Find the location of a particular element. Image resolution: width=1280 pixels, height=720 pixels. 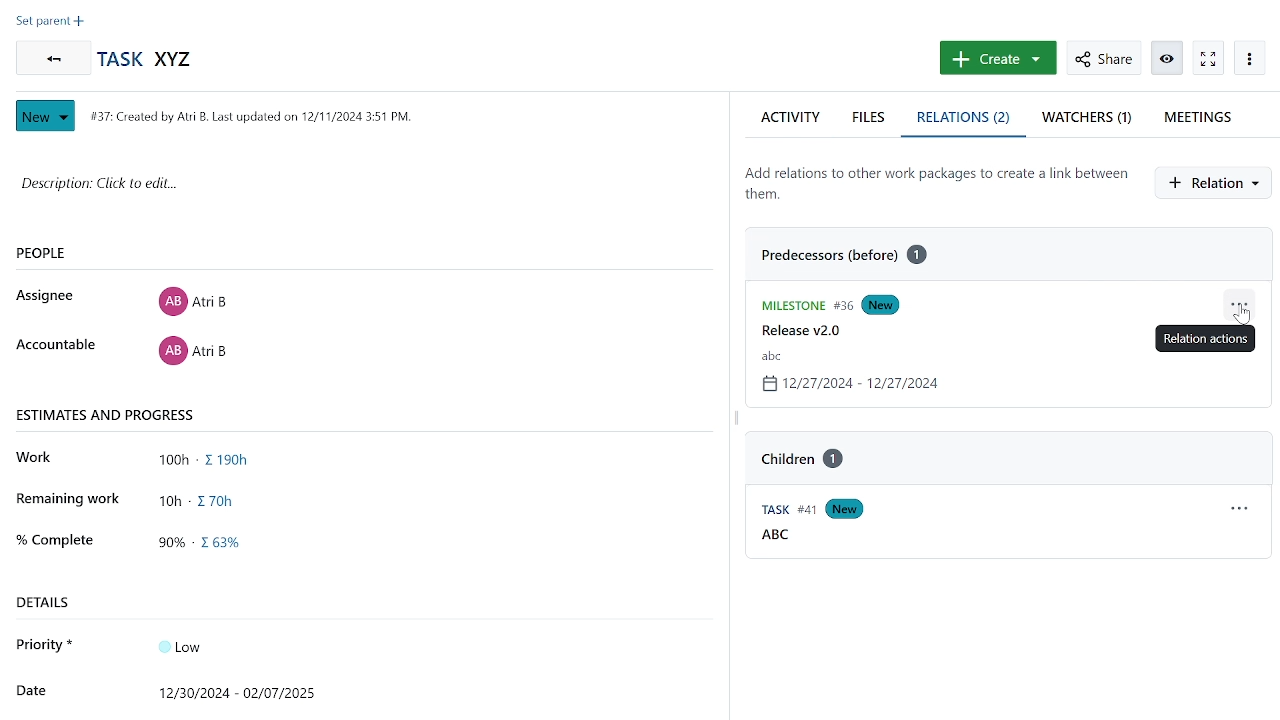

create is located at coordinates (996, 58).